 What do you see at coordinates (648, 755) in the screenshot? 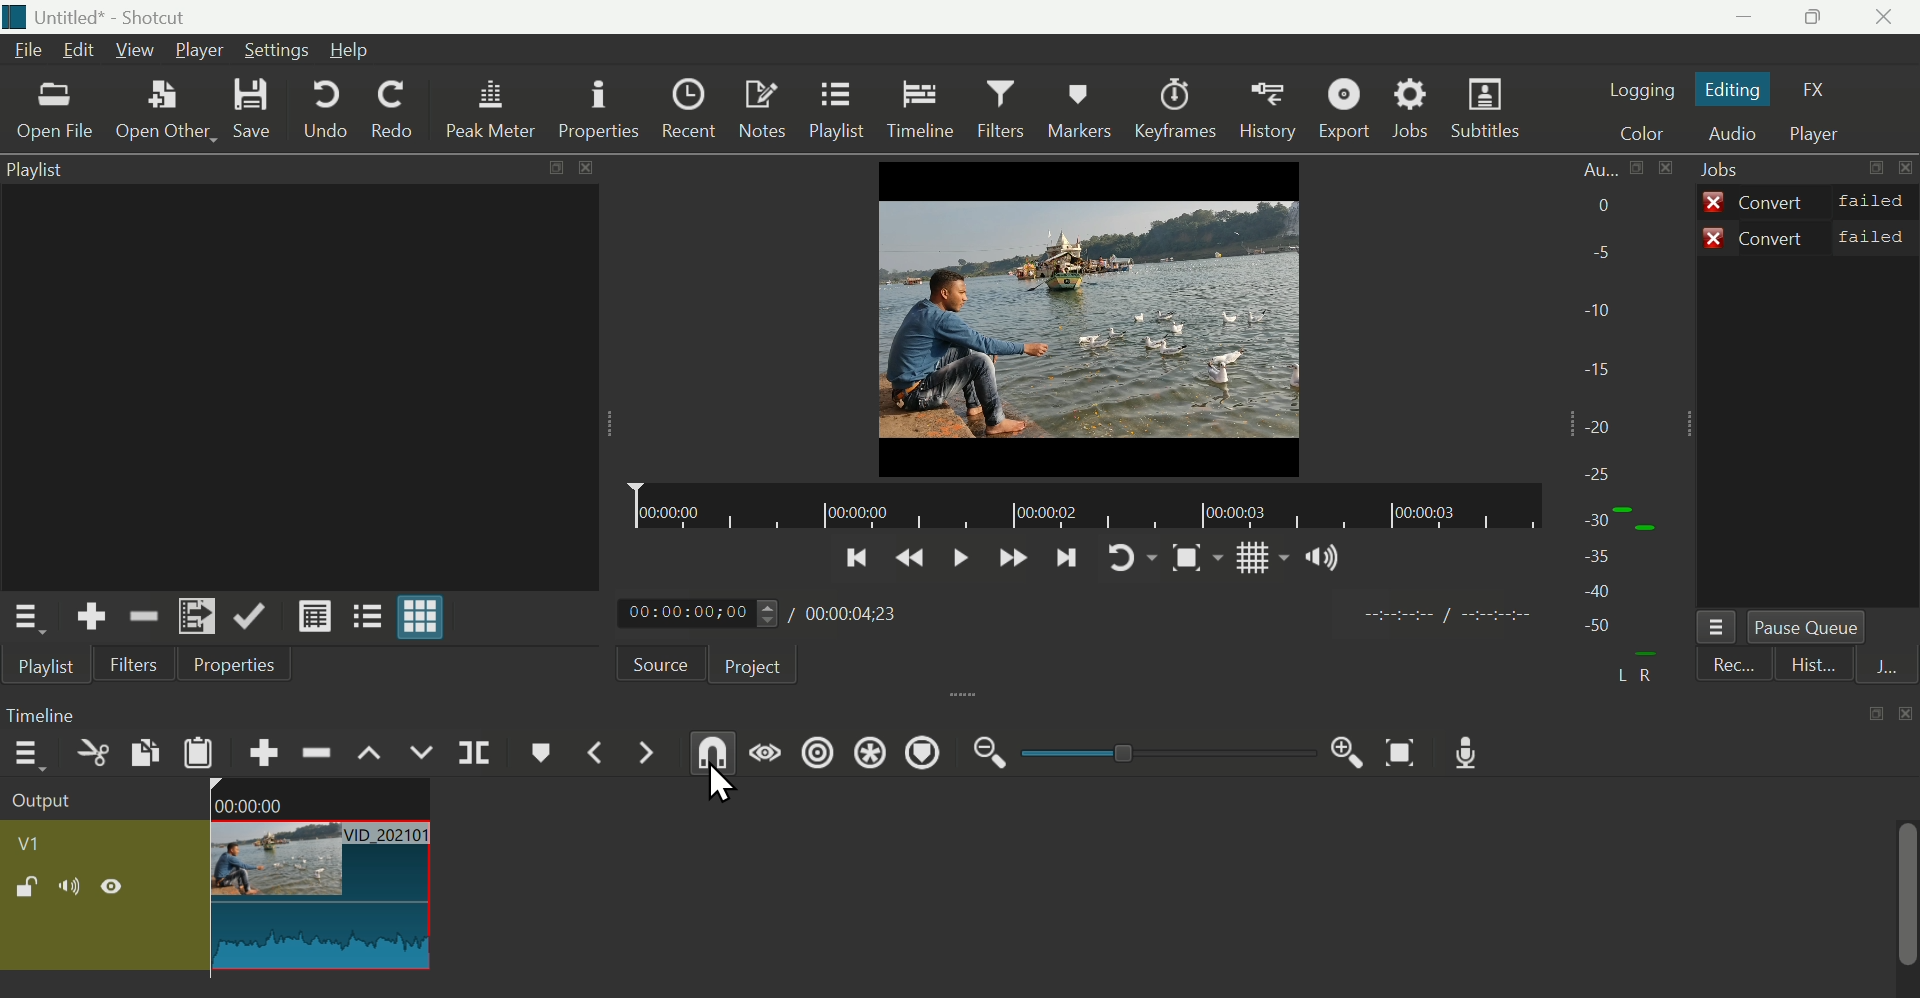
I see `` at bounding box center [648, 755].